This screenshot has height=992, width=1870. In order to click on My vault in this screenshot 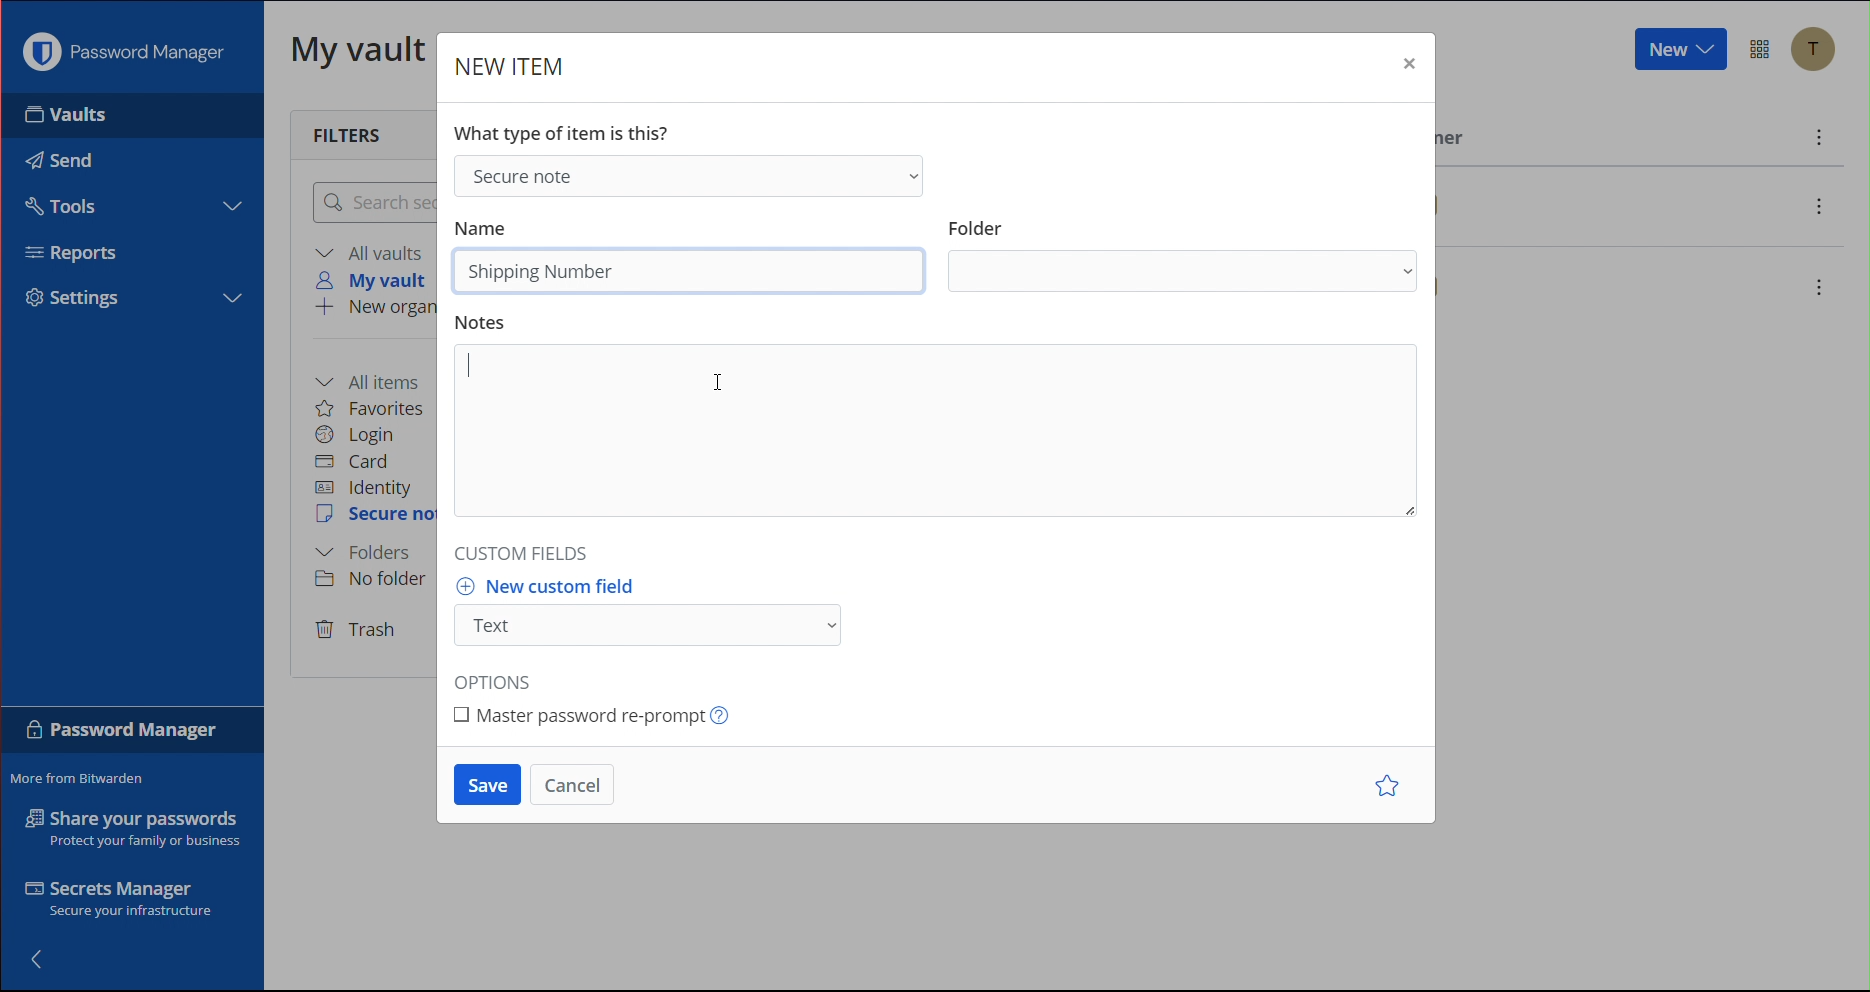, I will do `click(360, 55)`.